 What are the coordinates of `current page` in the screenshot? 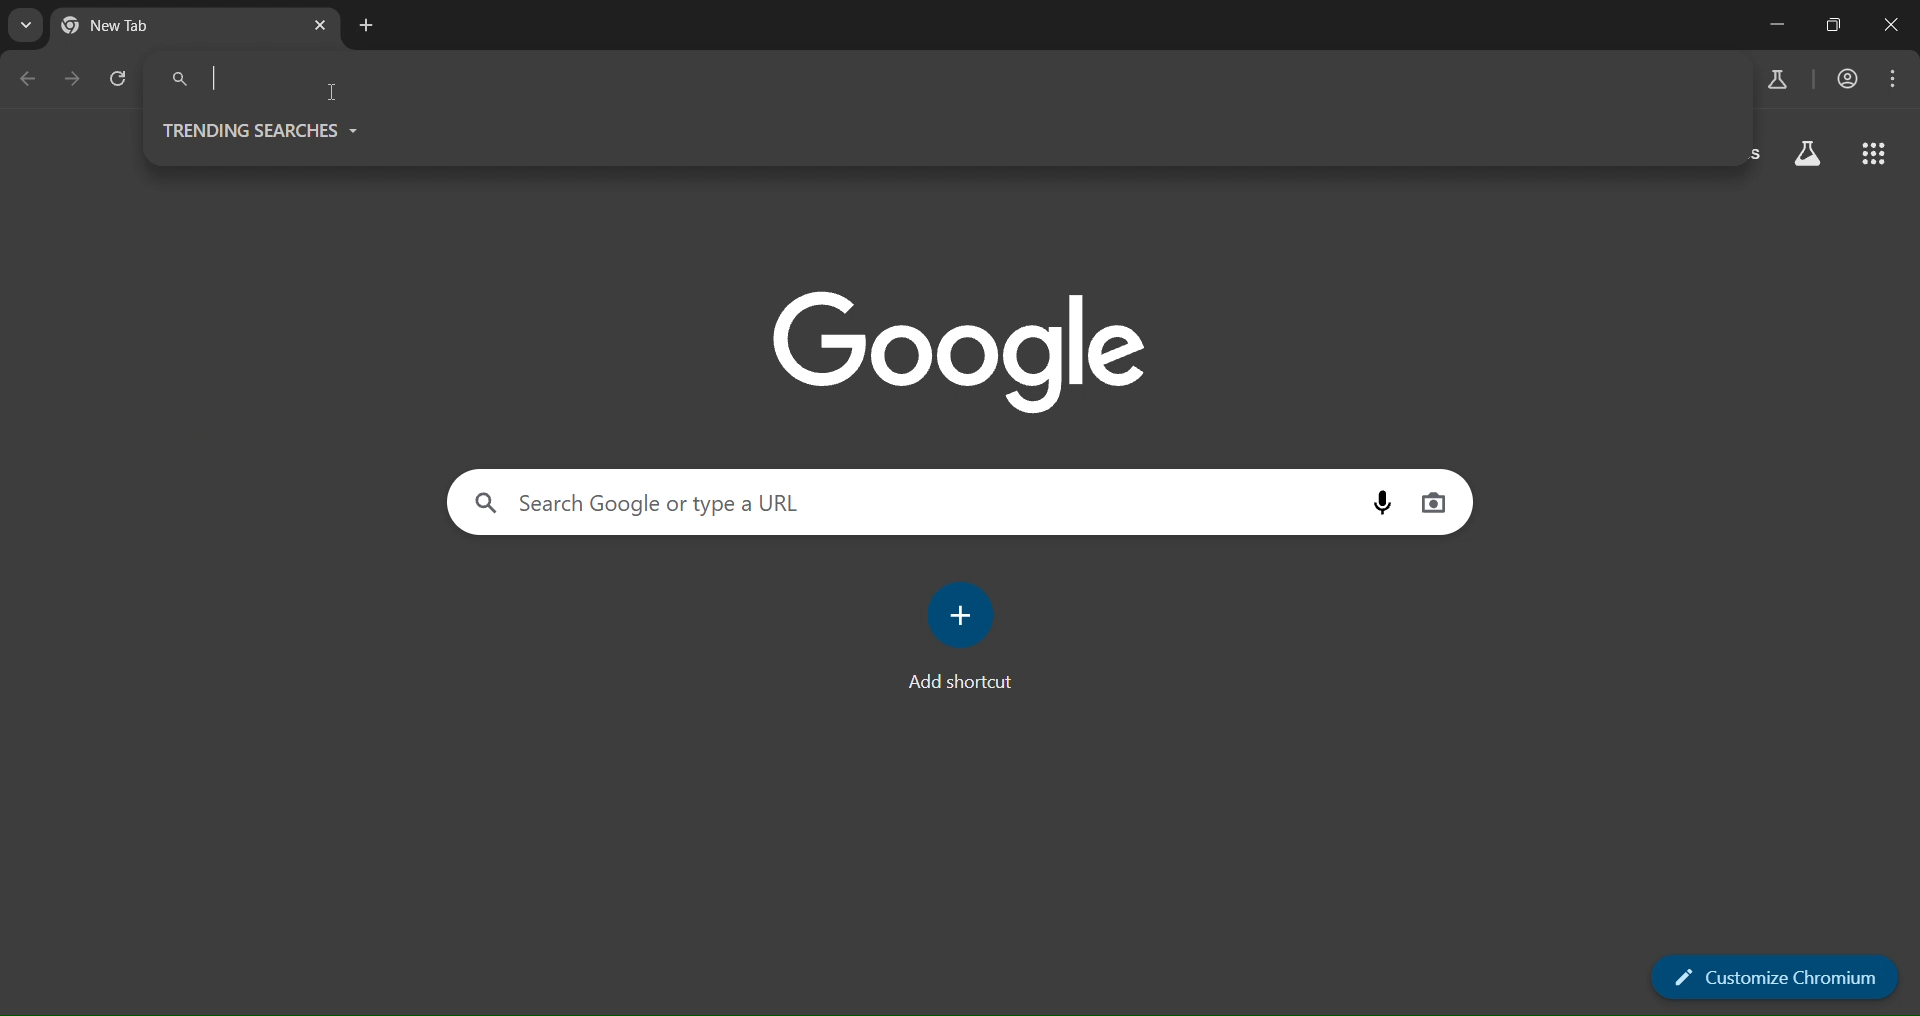 It's located at (139, 24).